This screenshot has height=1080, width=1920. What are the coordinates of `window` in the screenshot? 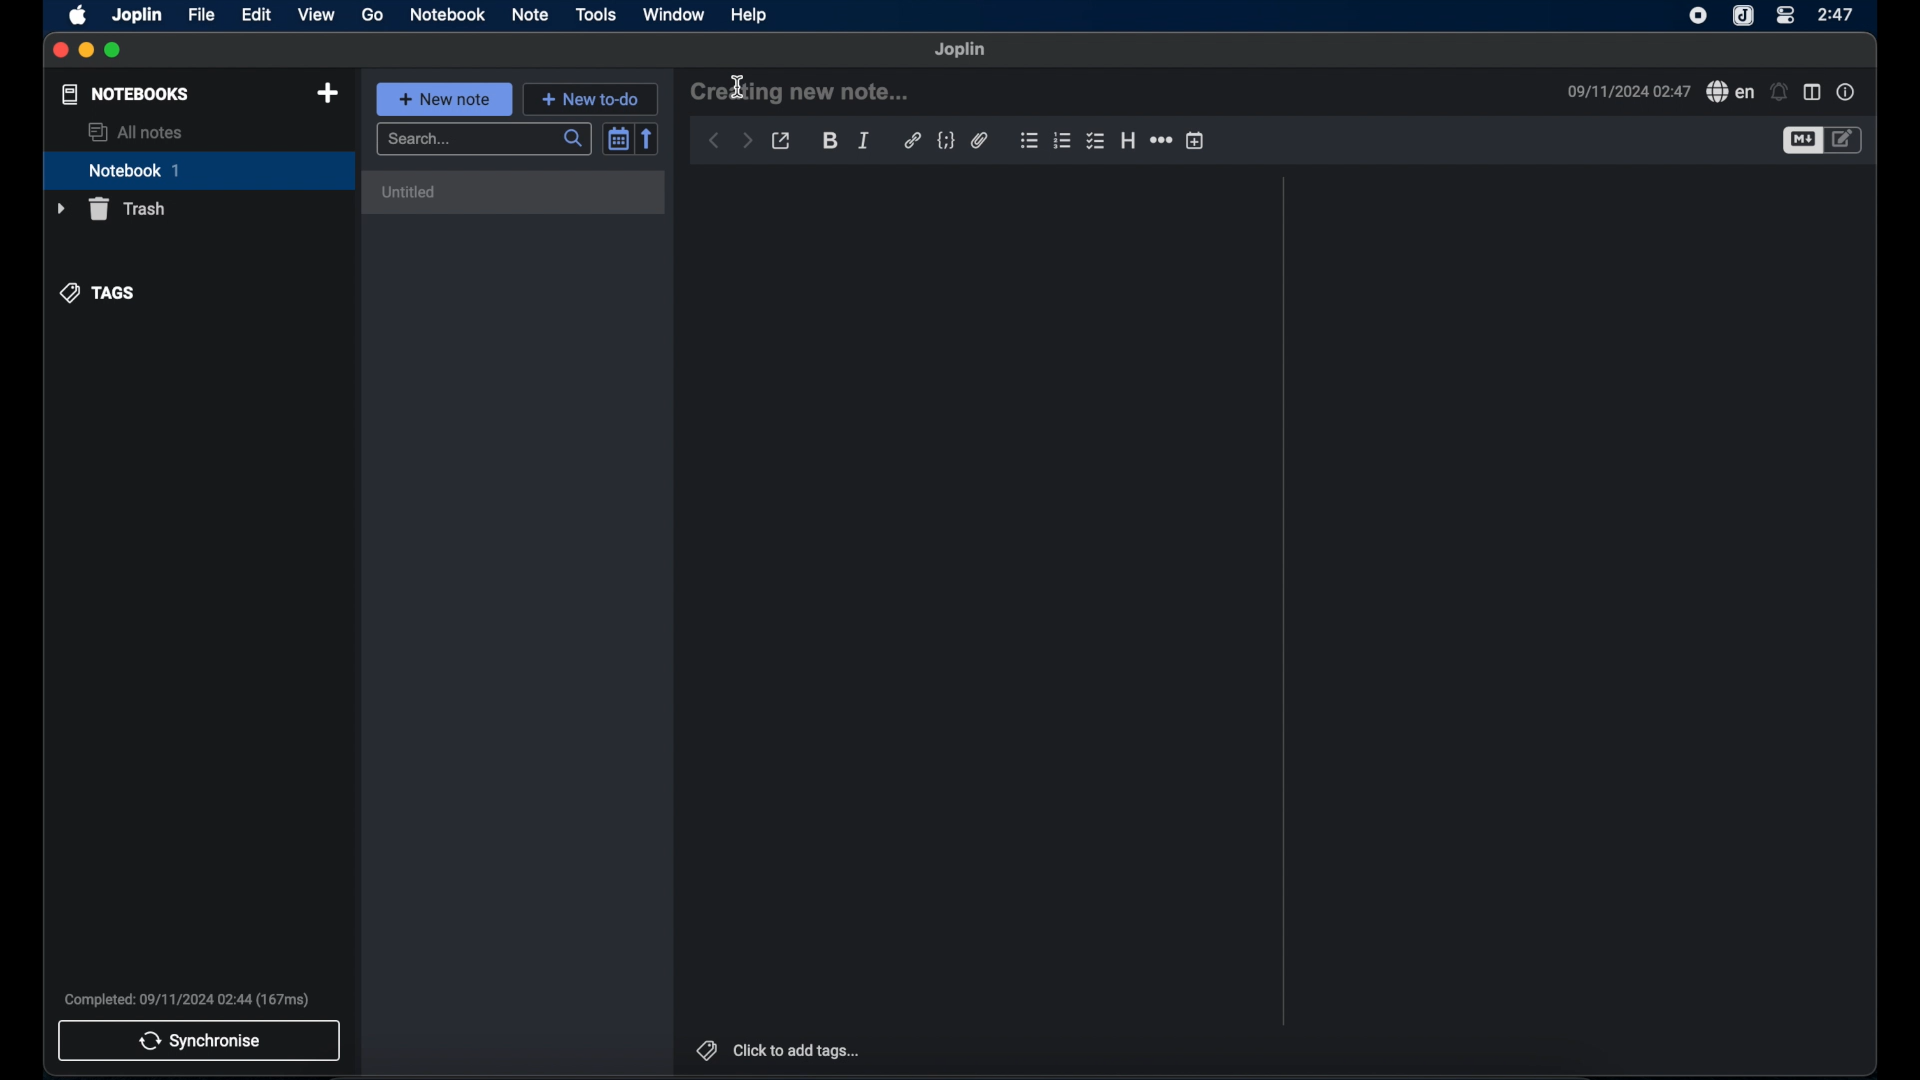 It's located at (674, 14).